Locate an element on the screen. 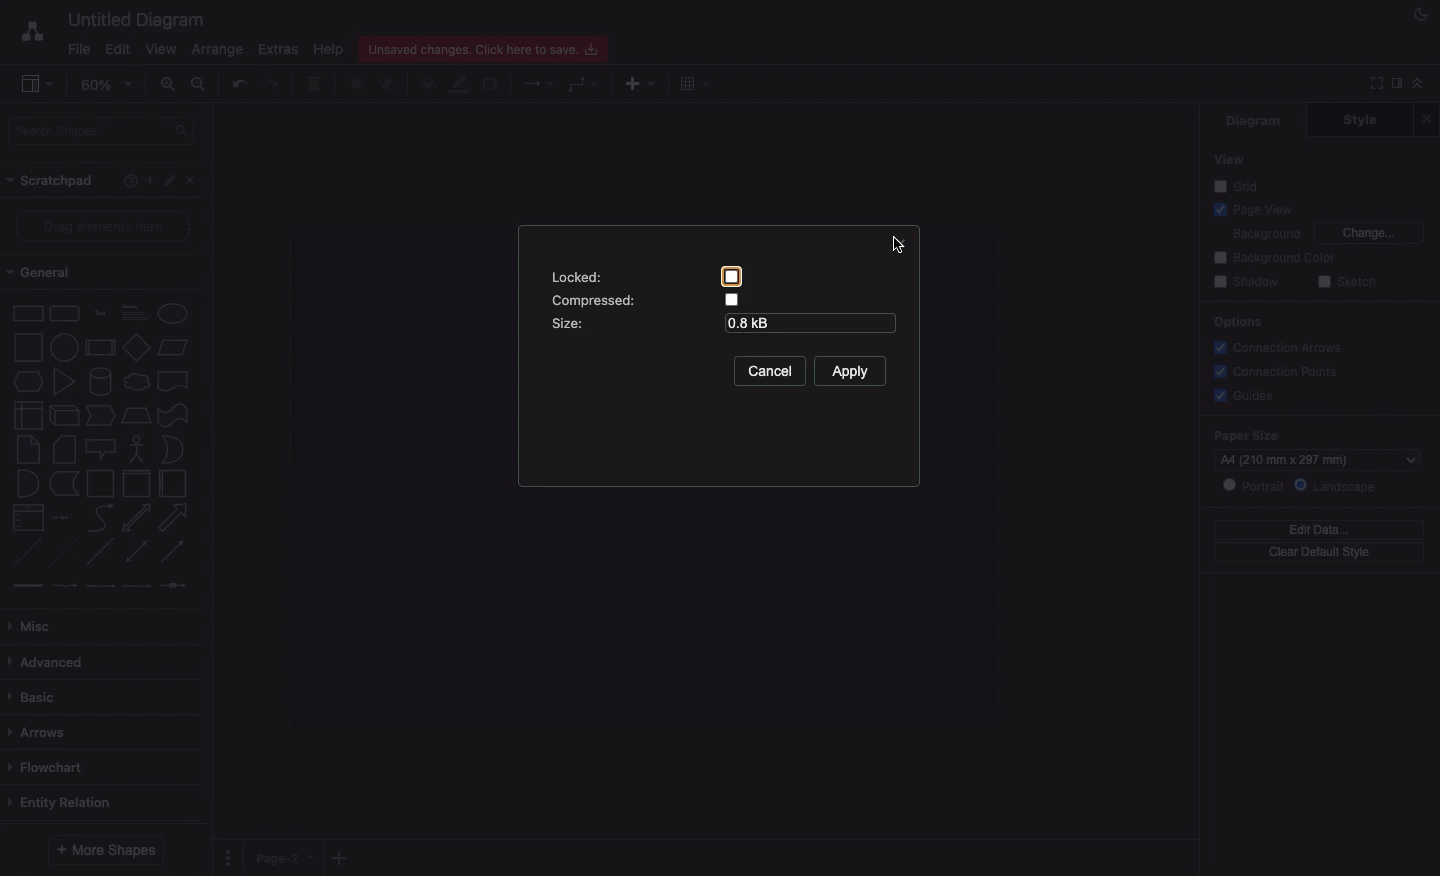  Close is located at coordinates (1426, 119).